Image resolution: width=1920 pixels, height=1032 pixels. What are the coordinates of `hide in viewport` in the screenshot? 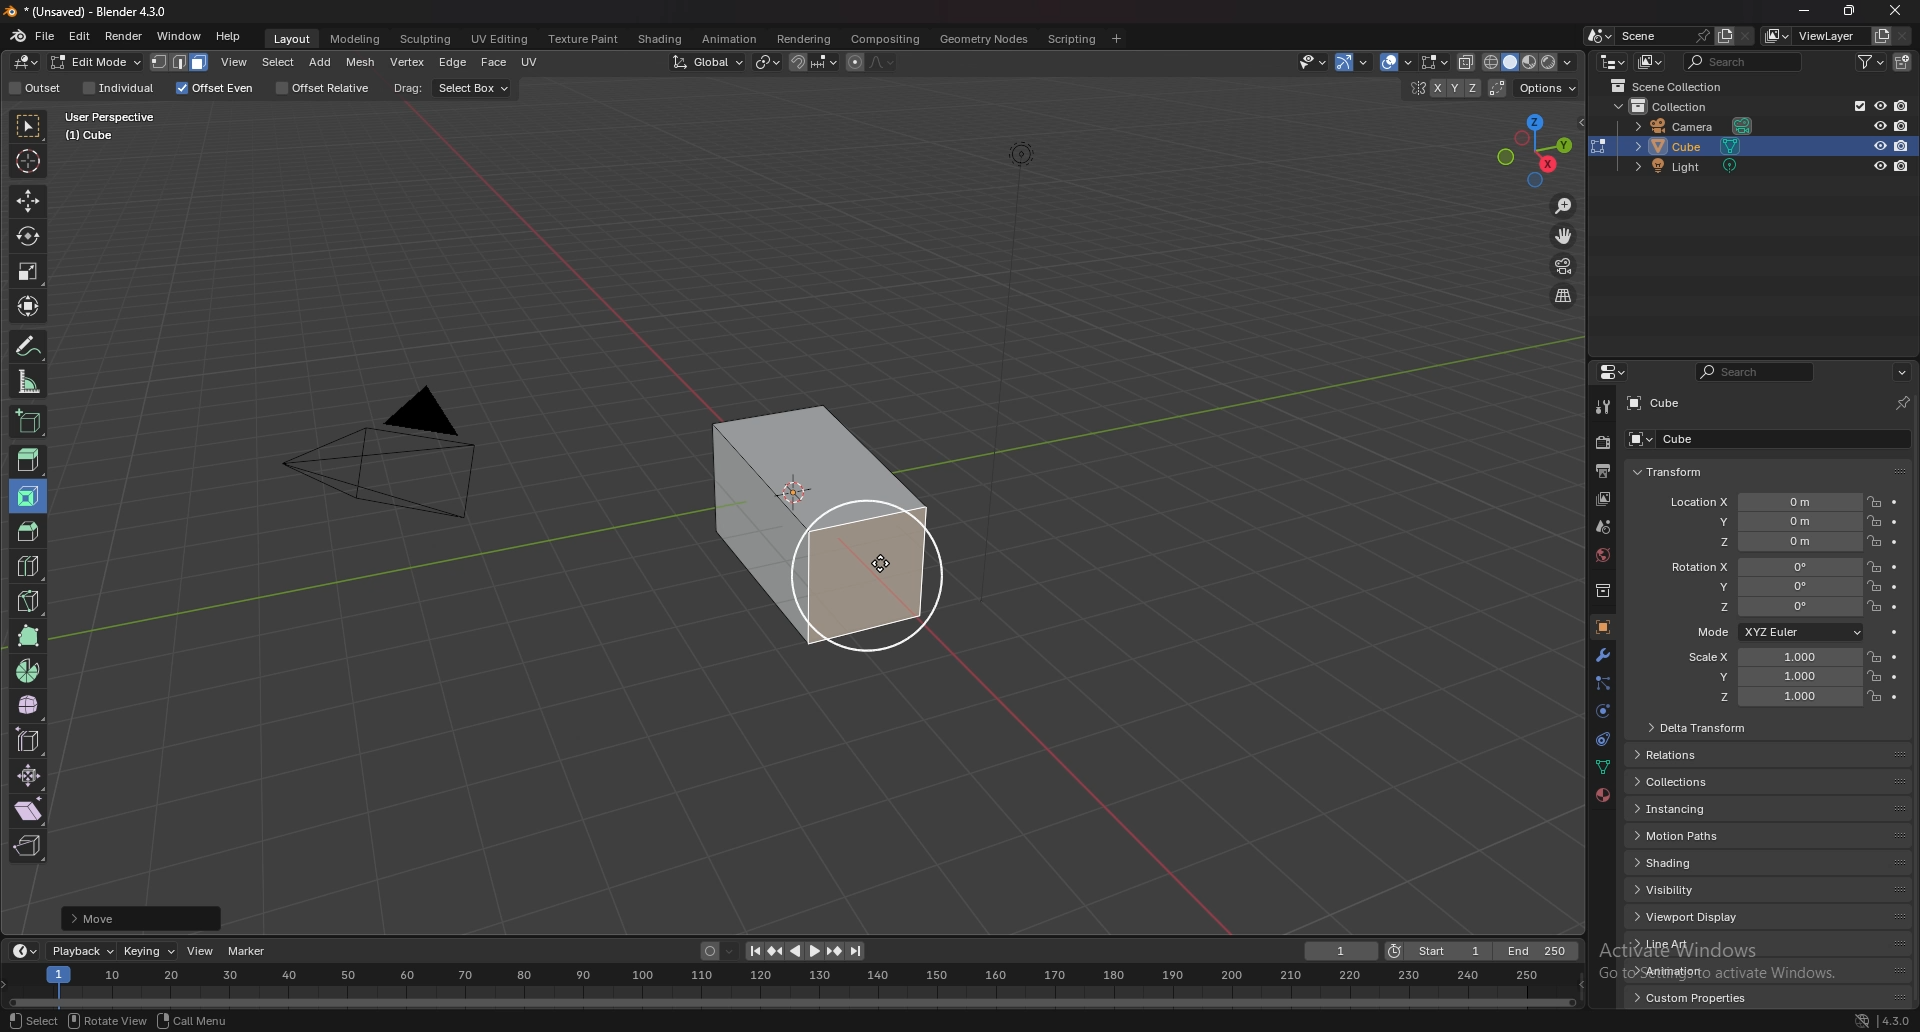 It's located at (1879, 105).